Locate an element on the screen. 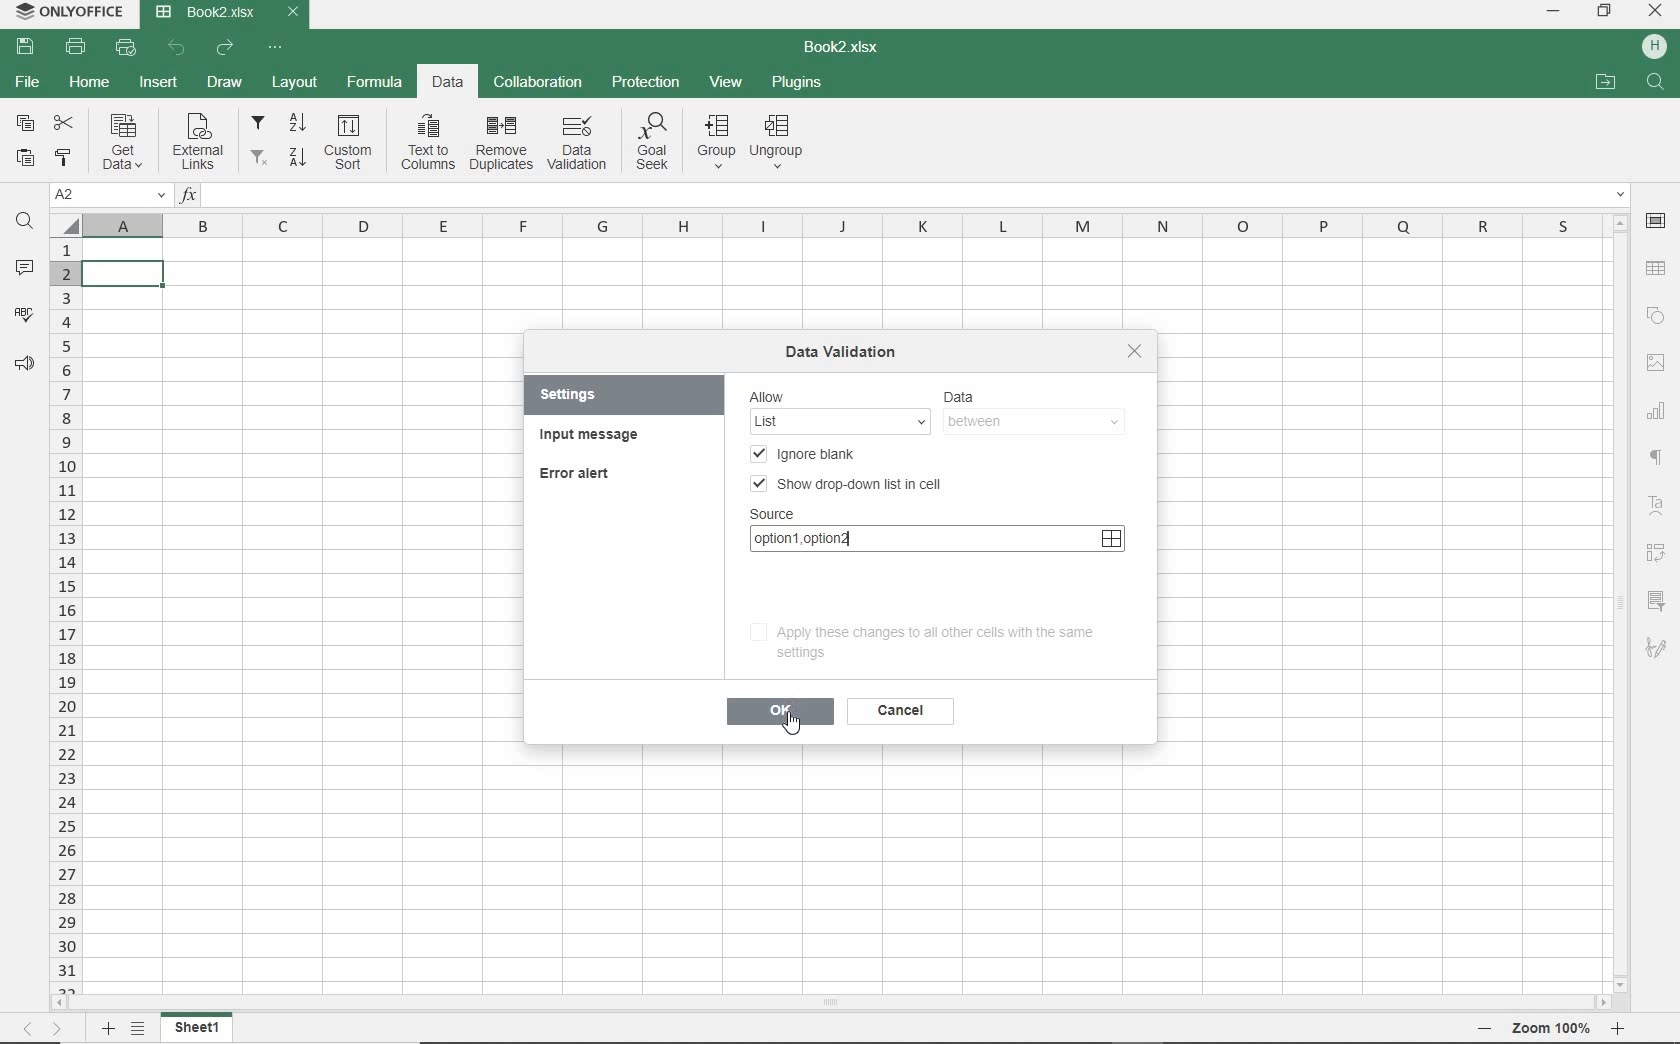 This screenshot has width=1680, height=1044. SCROLLBAR is located at coordinates (1621, 597).